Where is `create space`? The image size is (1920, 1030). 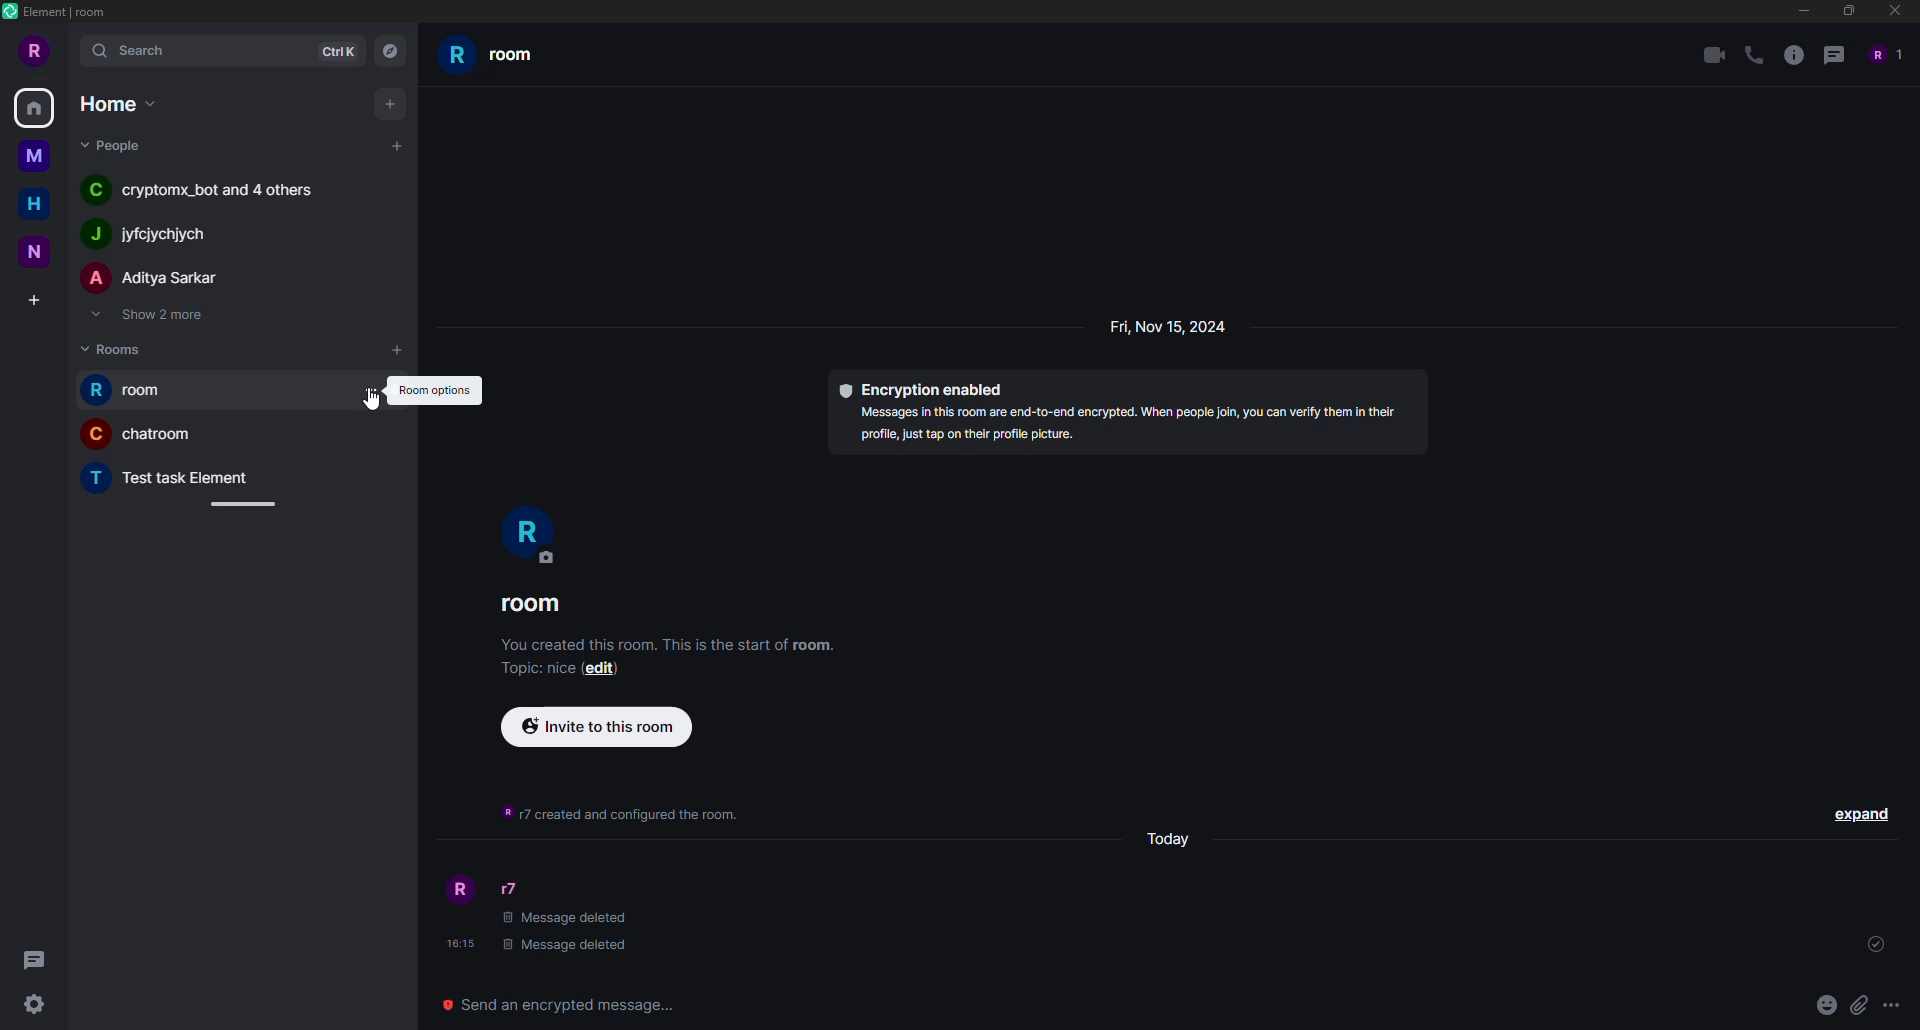
create space is located at coordinates (33, 296).